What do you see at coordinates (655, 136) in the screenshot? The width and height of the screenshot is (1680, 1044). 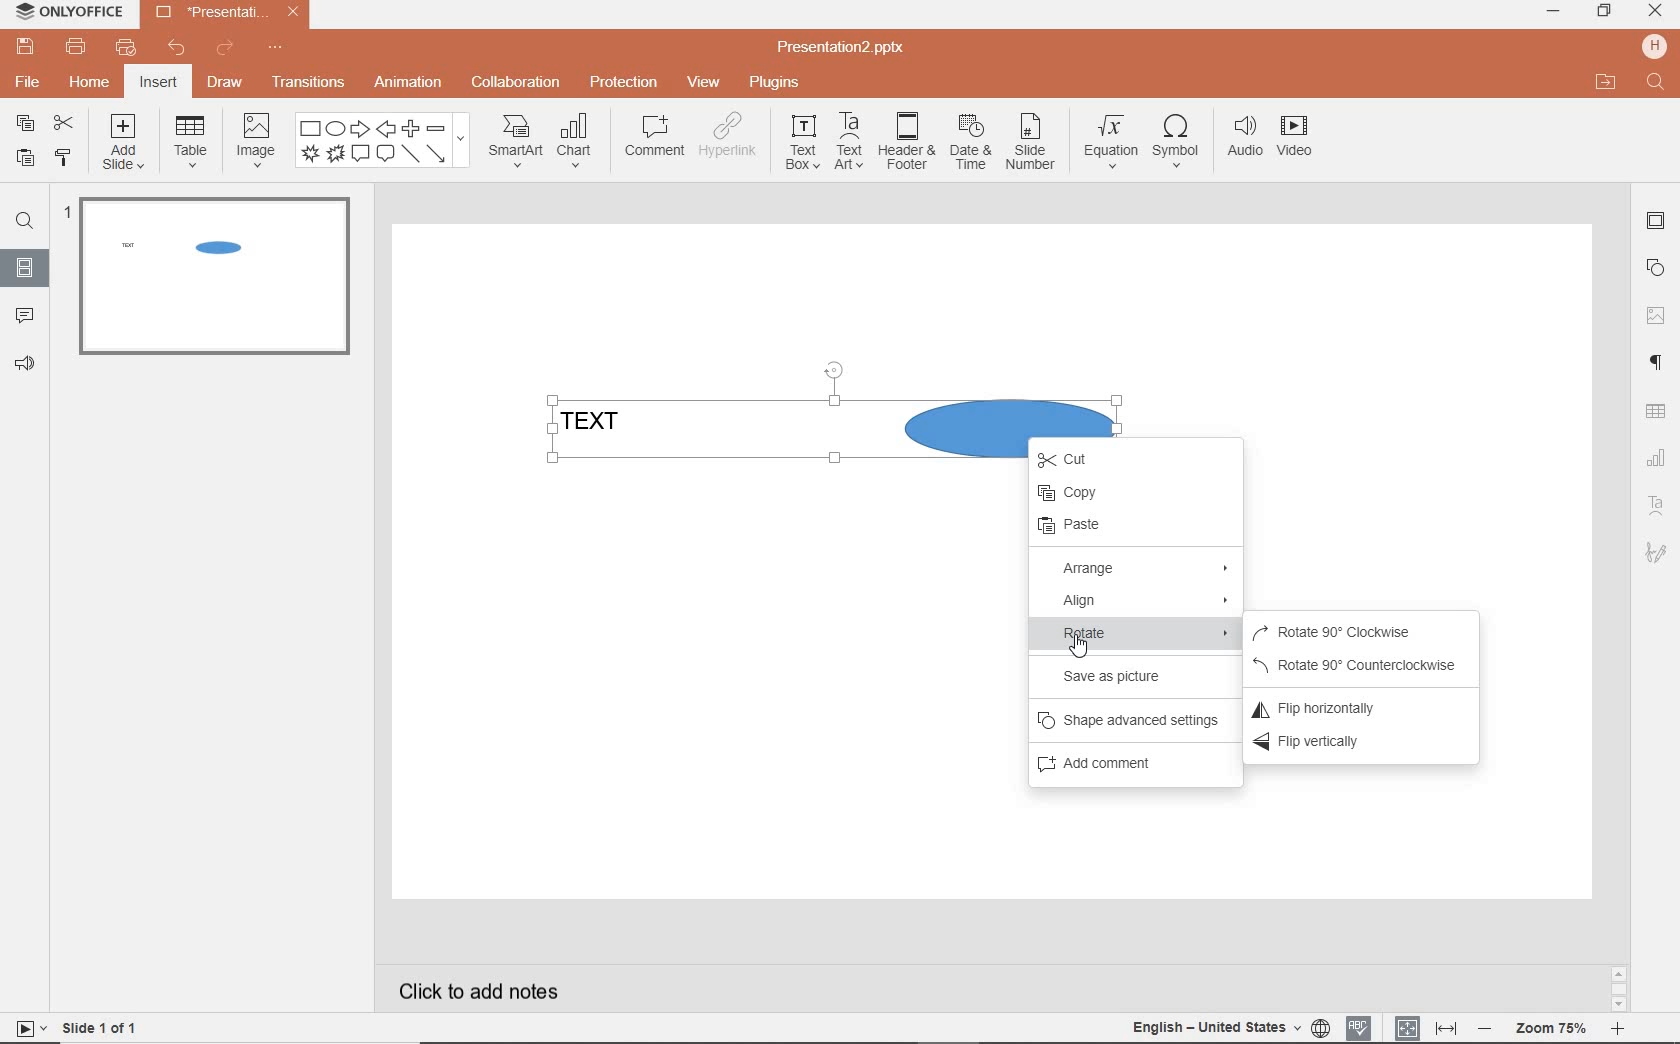 I see `comment` at bounding box center [655, 136].